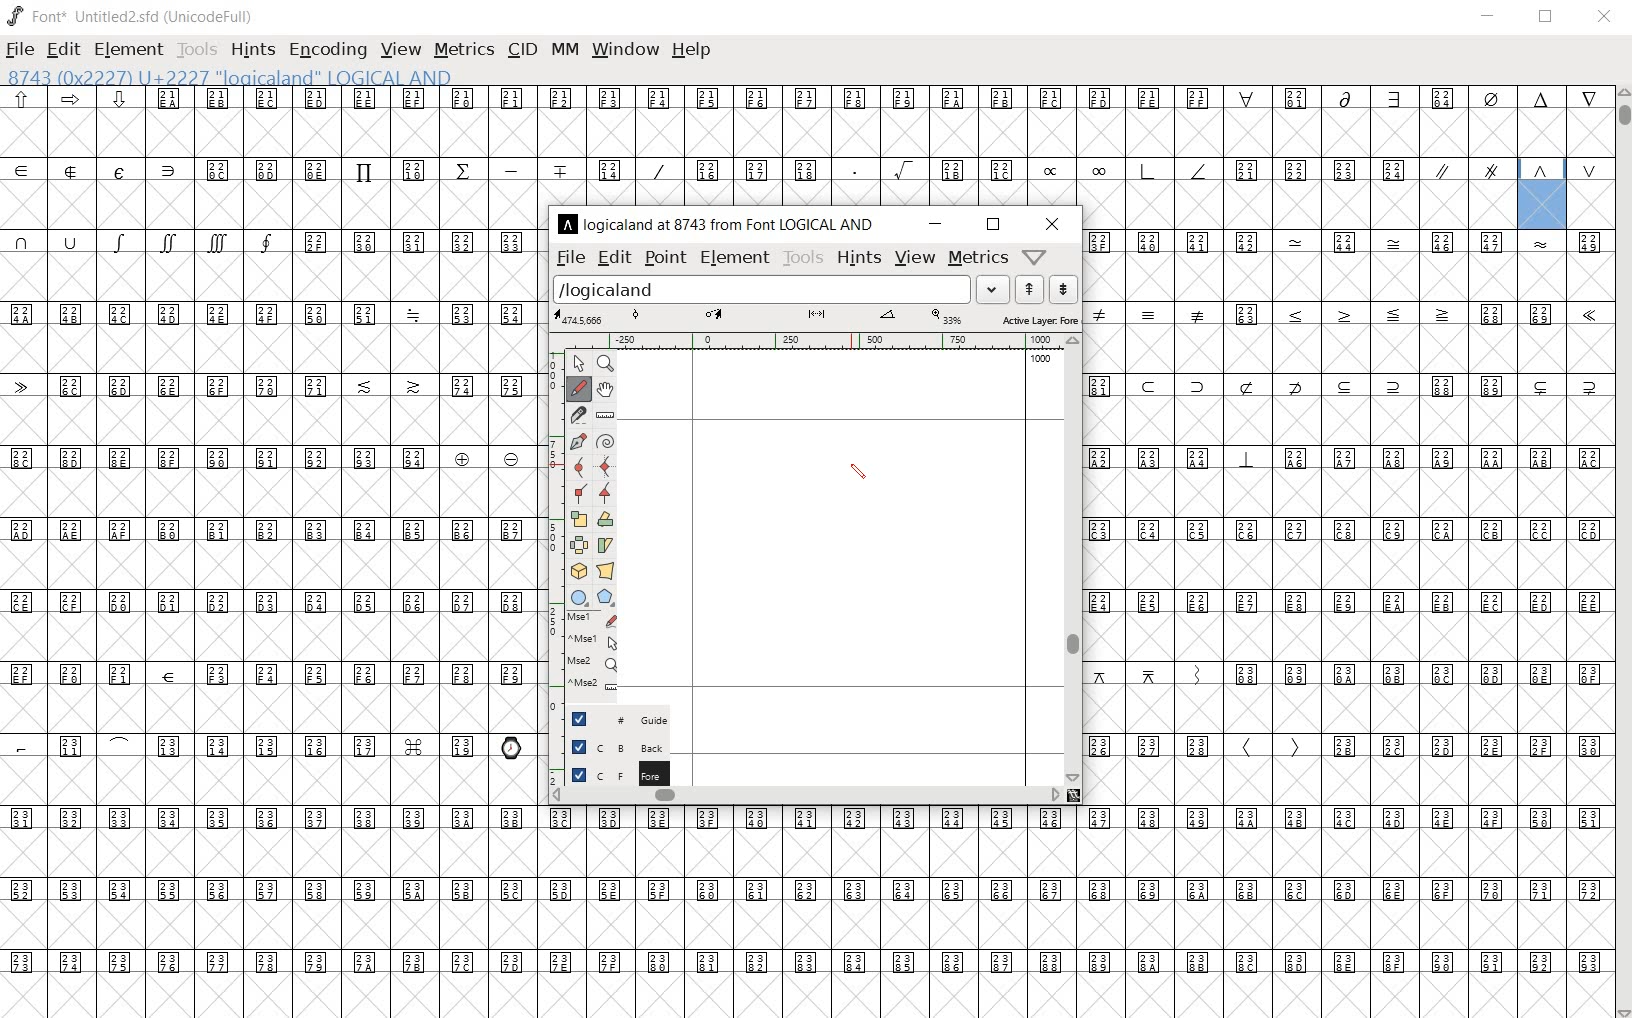  What do you see at coordinates (606, 465) in the screenshot?
I see `add a curve point always either horizontal or vertical` at bounding box center [606, 465].